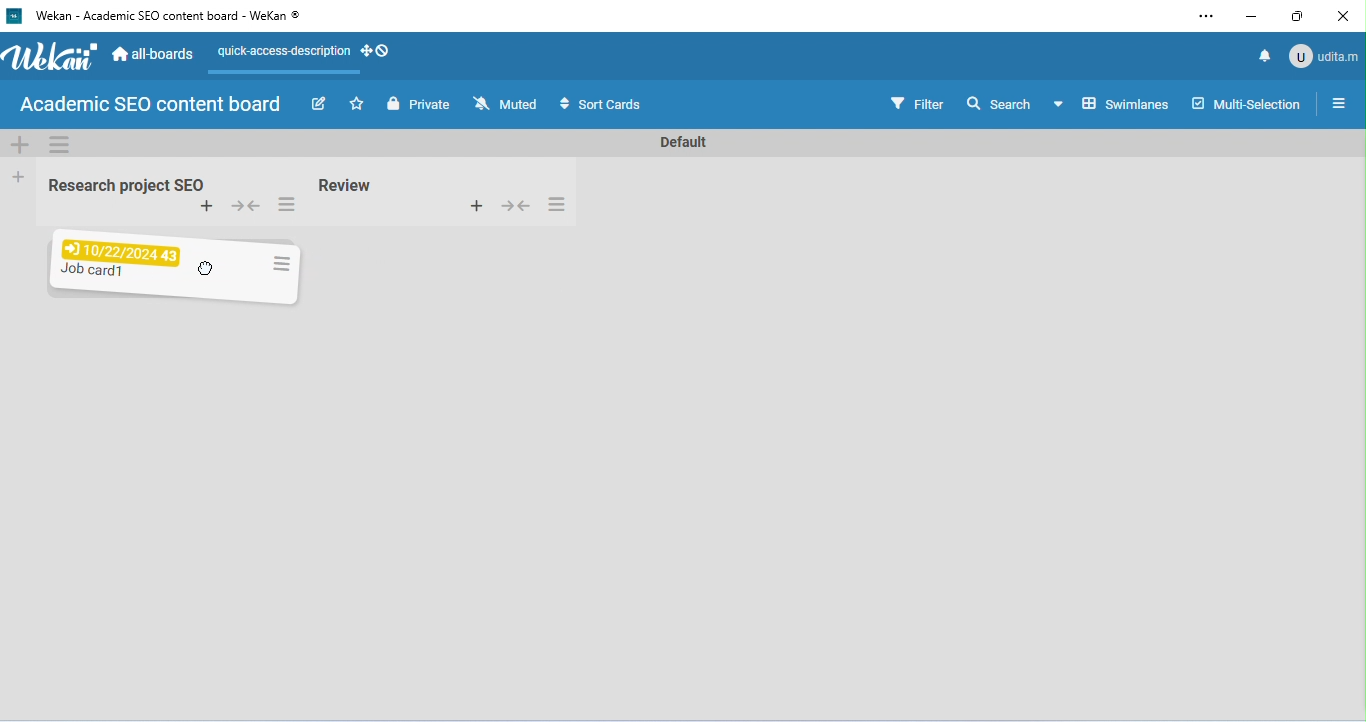 This screenshot has width=1366, height=722. What do you see at coordinates (377, 50) in the screenshot?
I see `show-desktop-drag-handles` at bounding box center [377, 50].